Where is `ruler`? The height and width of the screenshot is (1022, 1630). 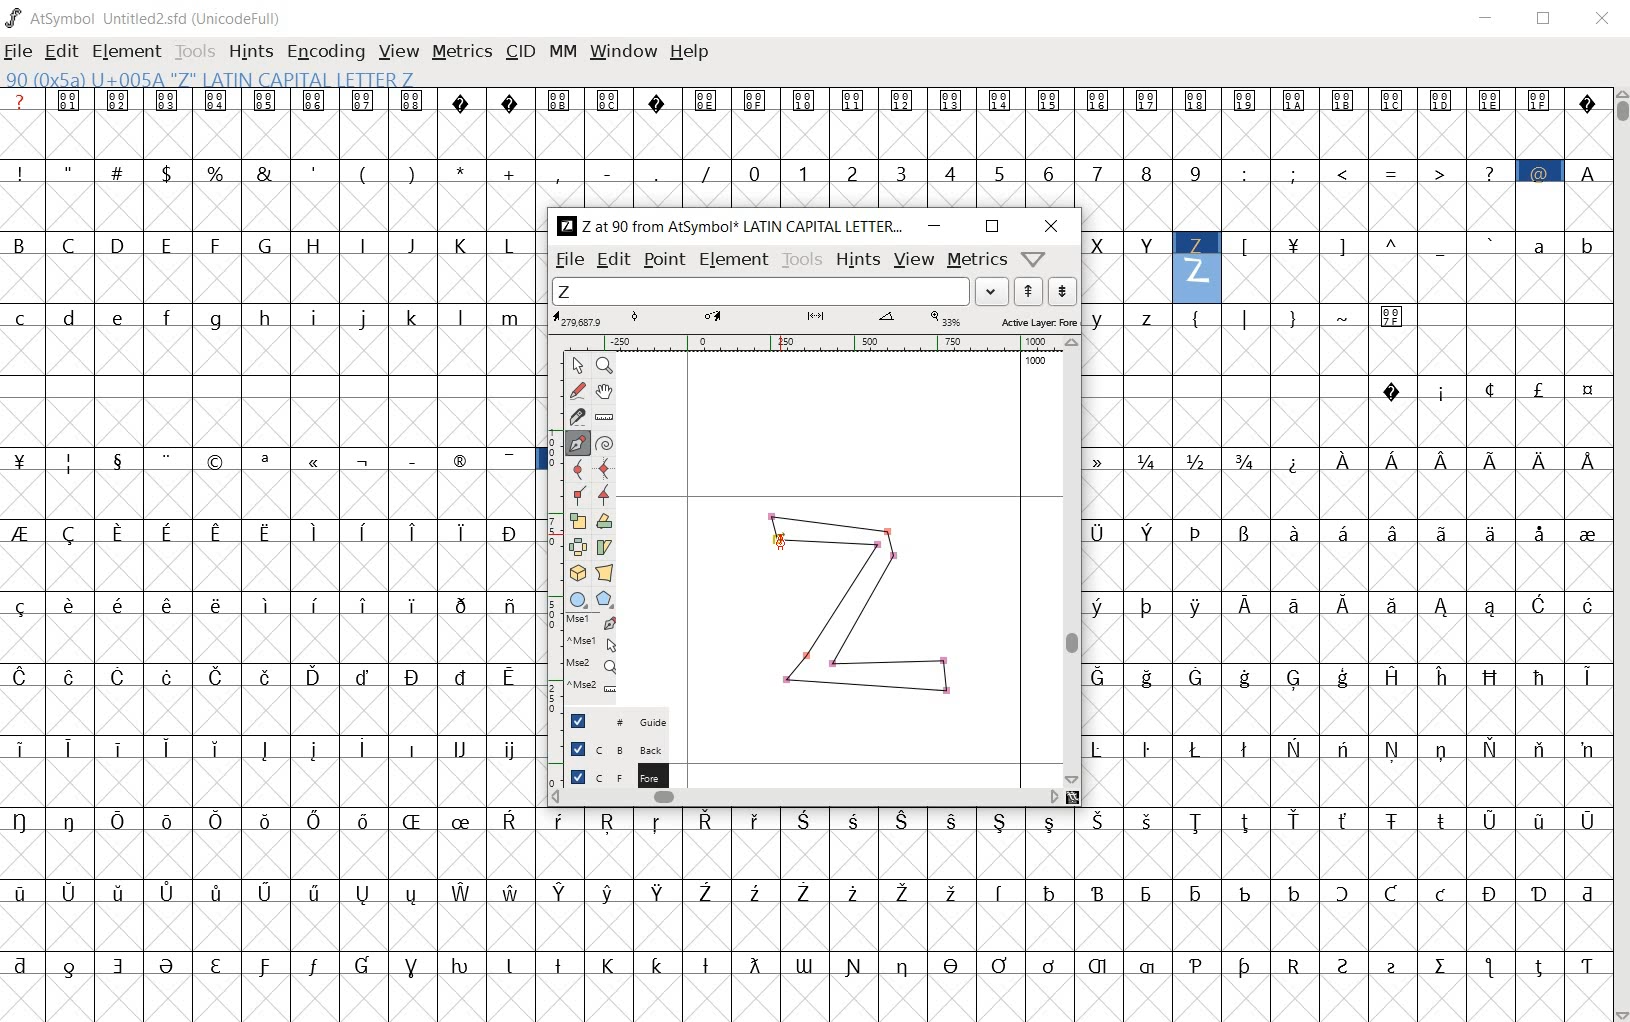
ruler is located at coordinates (829, 342).